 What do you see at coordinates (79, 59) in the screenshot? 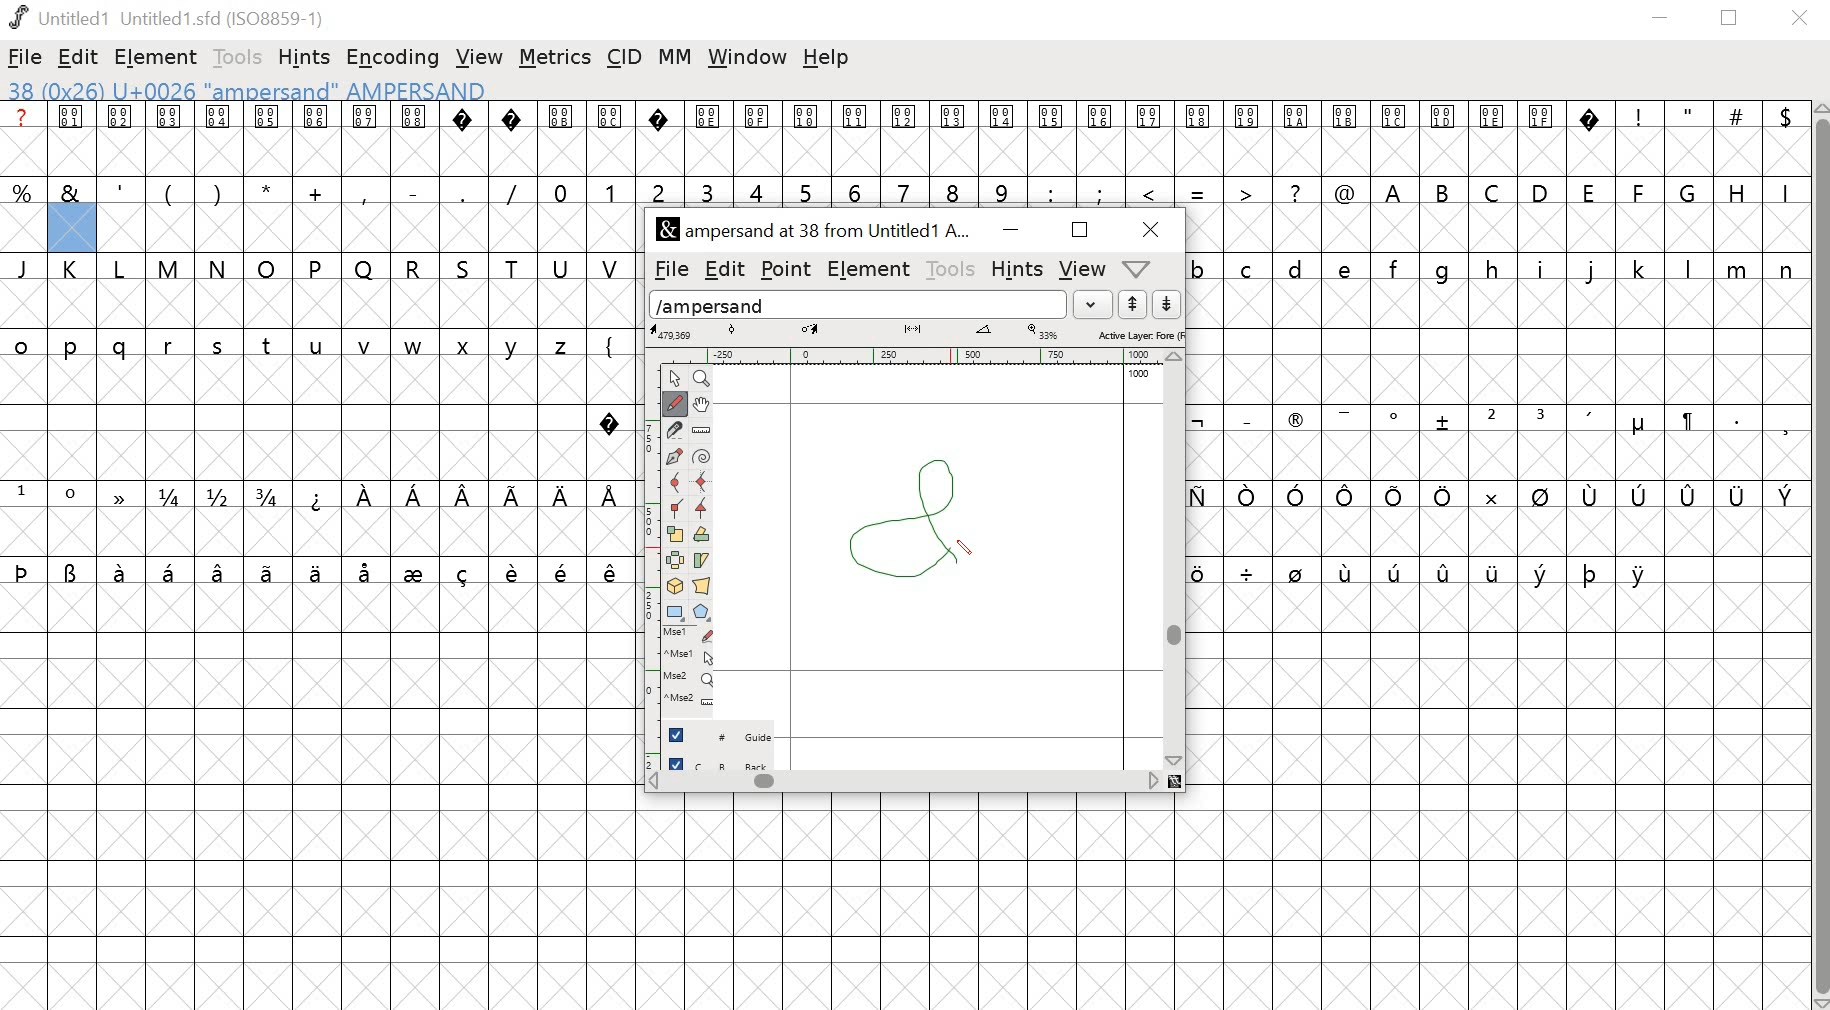
I see `edit` at bounding box center [79, 59].